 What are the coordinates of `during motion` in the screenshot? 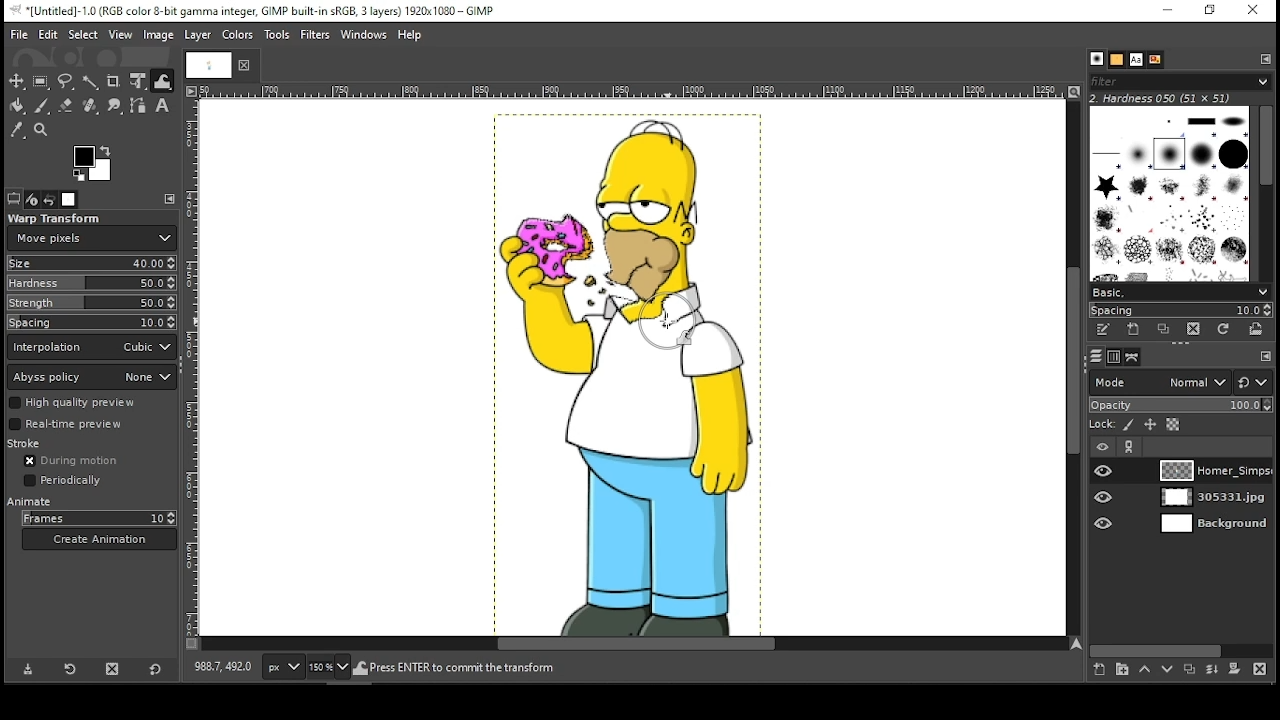 It's located at (76, 460).